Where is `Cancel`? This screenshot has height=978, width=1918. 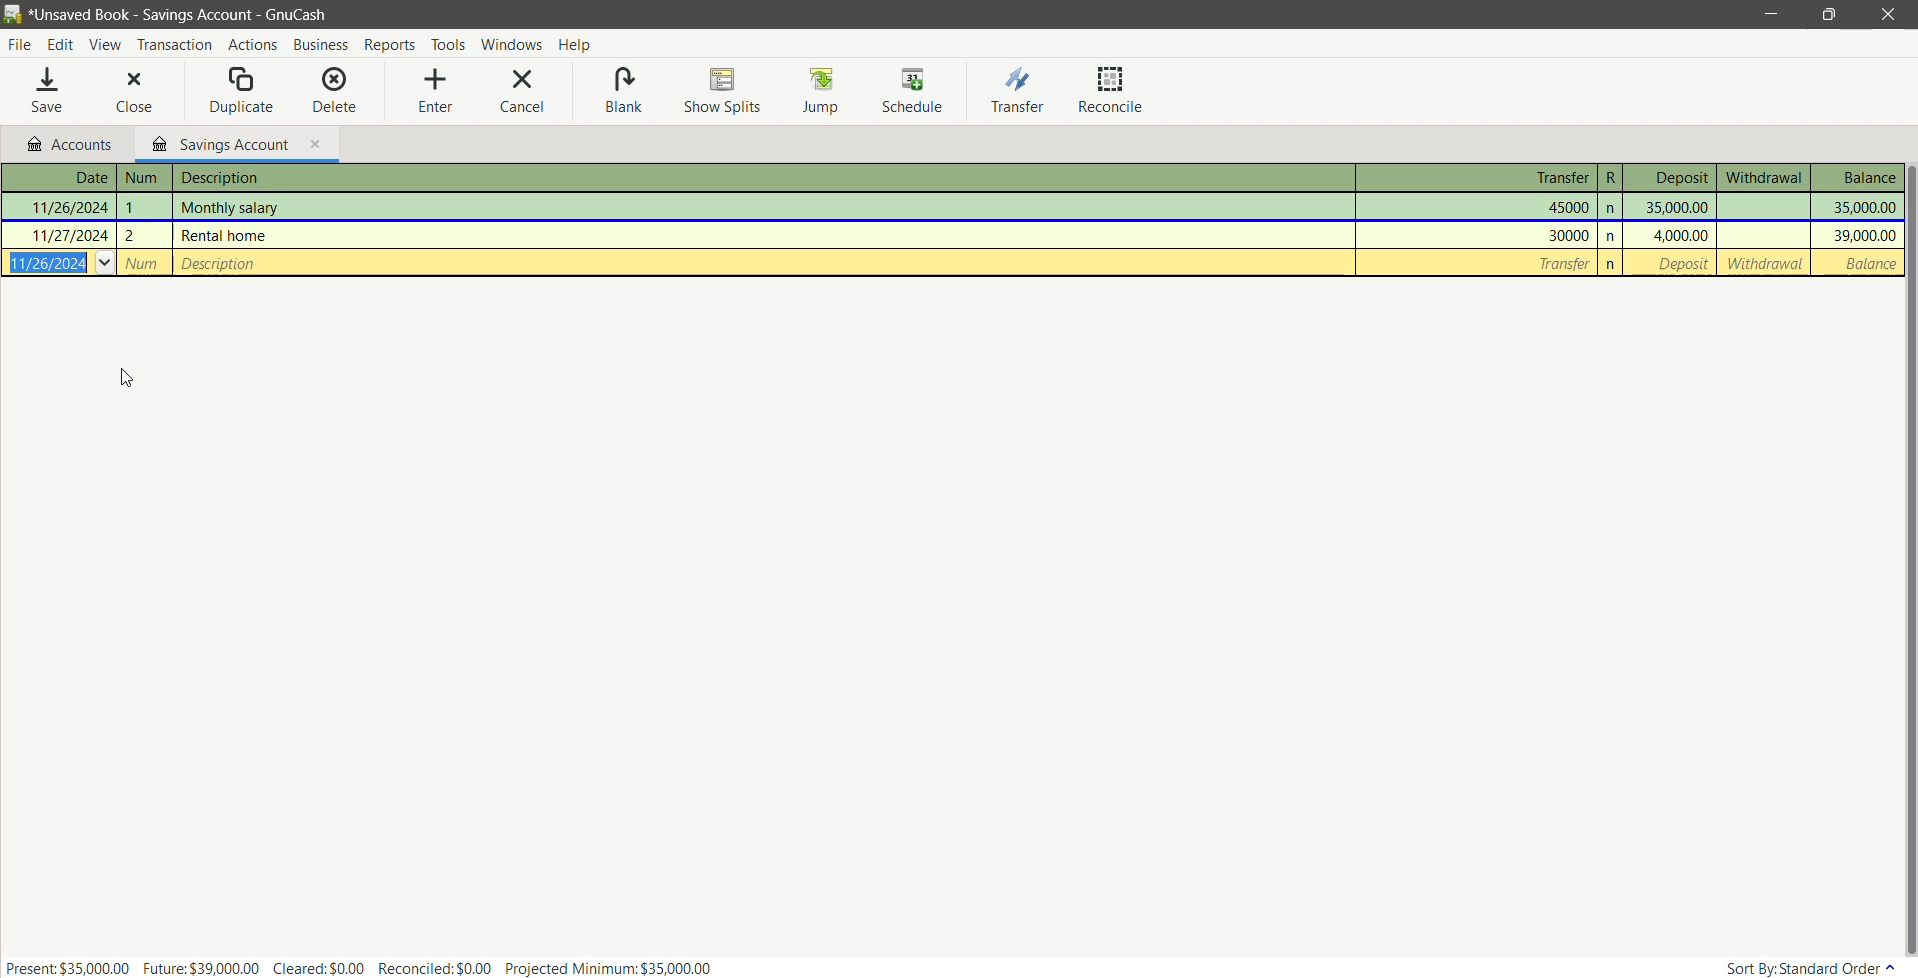 Cancel is located at coordinates (525, 92).